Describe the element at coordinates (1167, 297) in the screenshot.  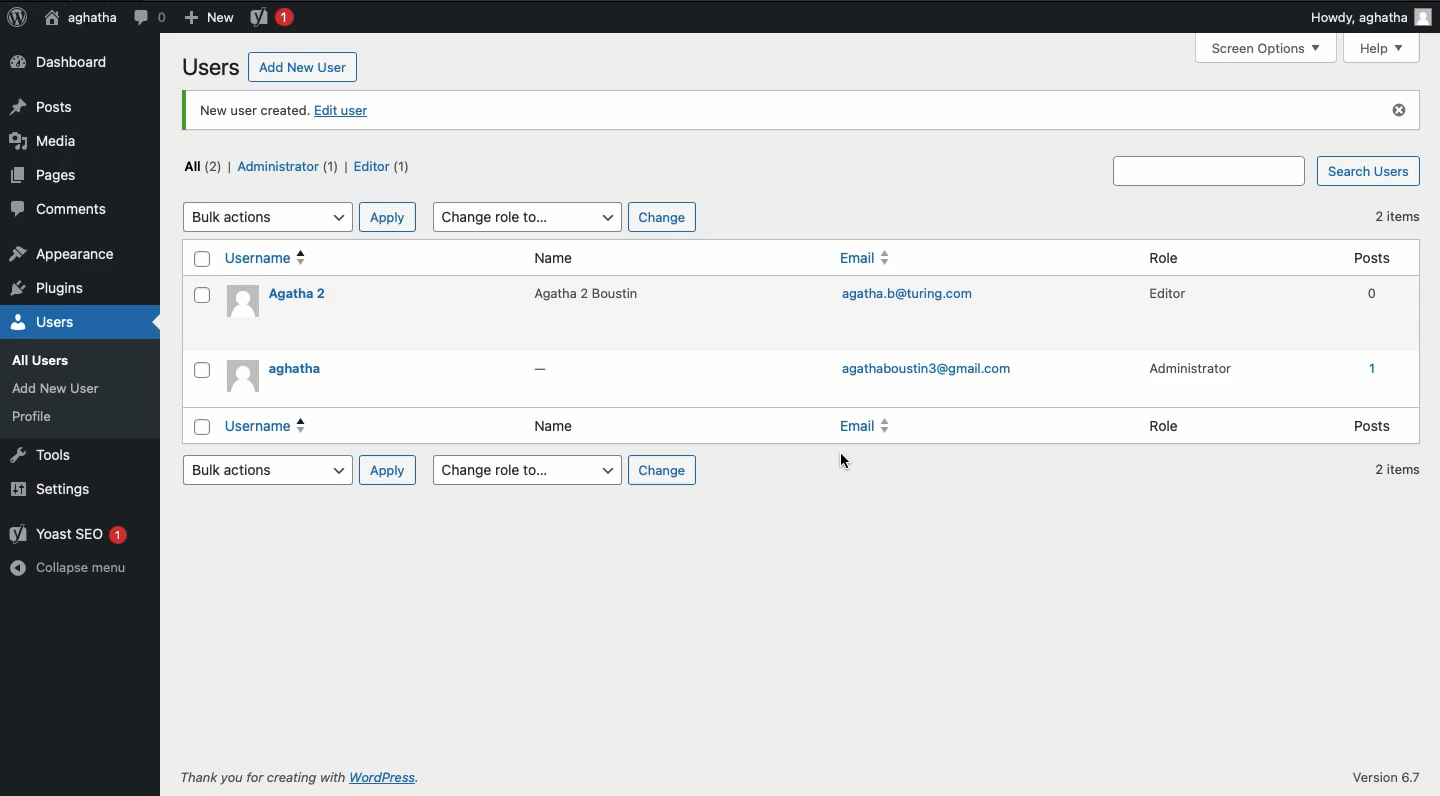
I see `Editor` at that location.